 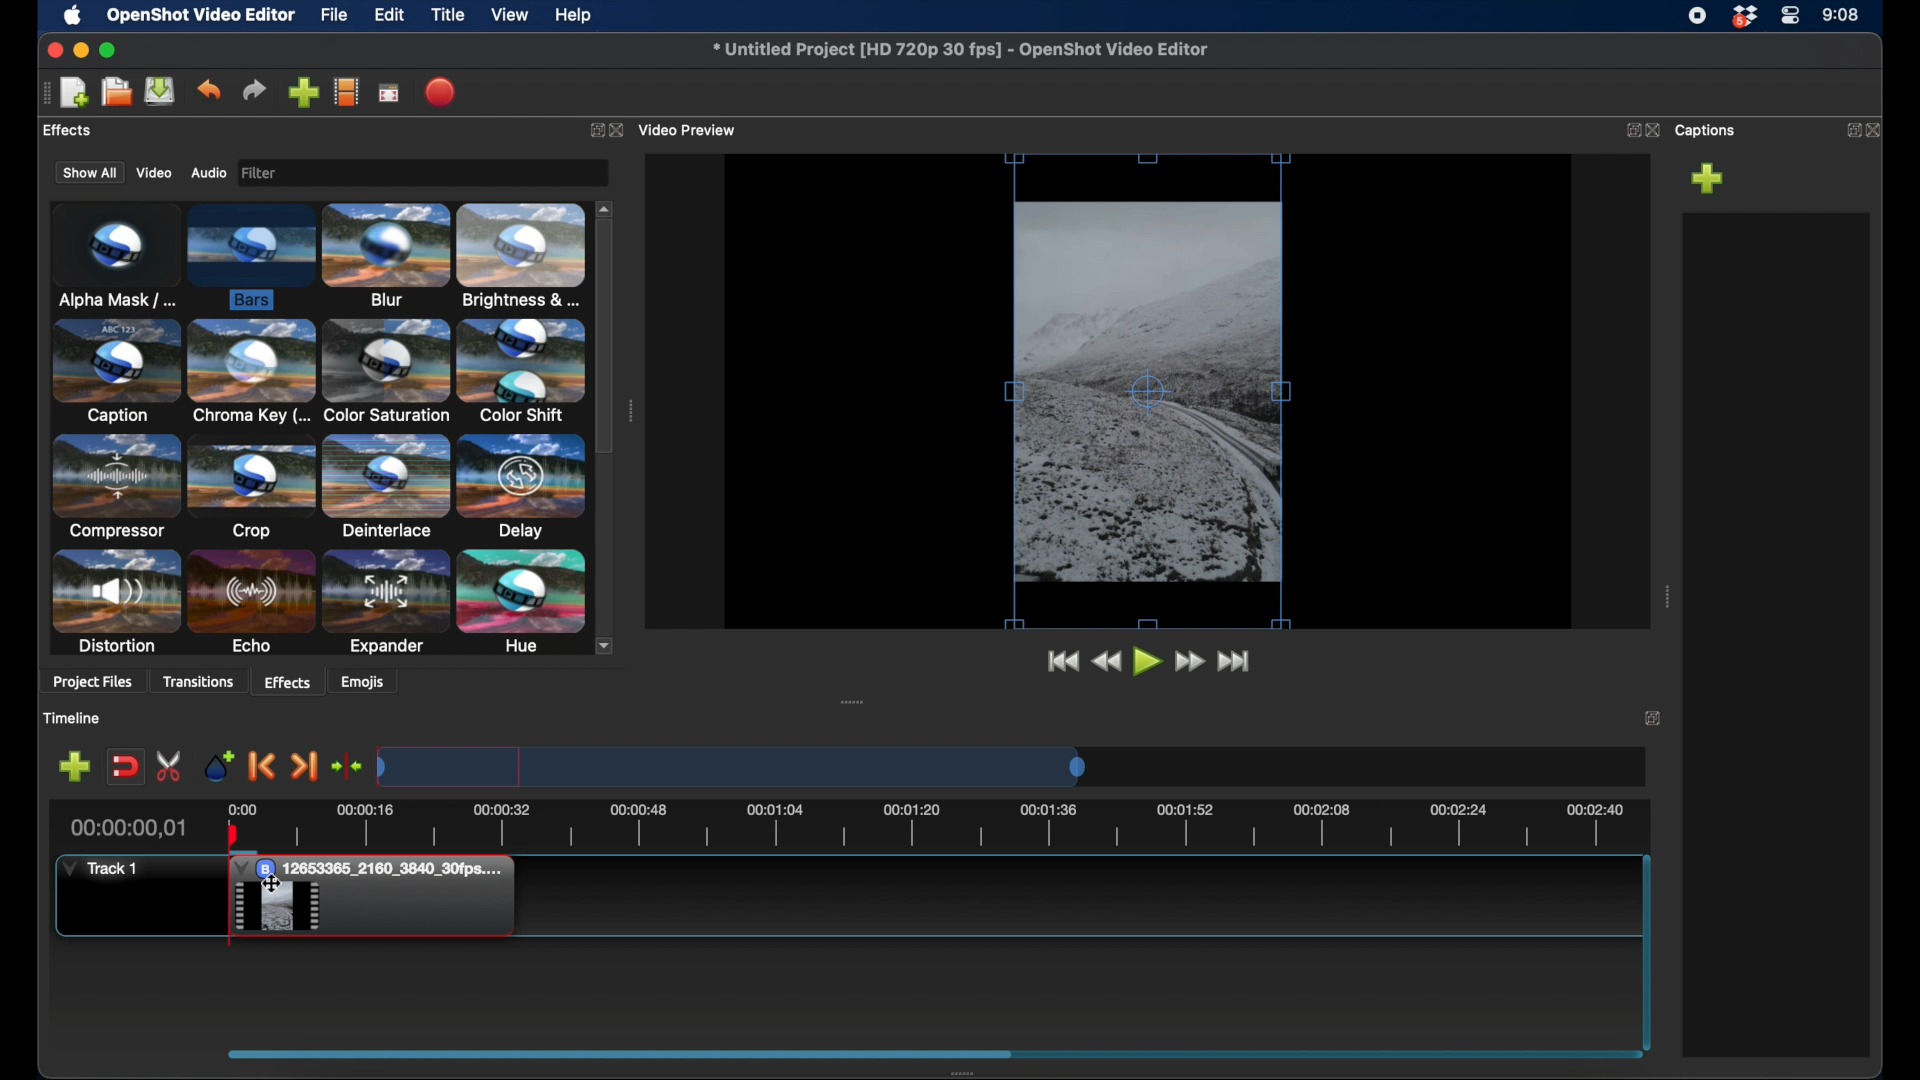 What do you see at coordinates (83, 50) in the screenshot?
I see `minimize` at bounding box center [83, 50].